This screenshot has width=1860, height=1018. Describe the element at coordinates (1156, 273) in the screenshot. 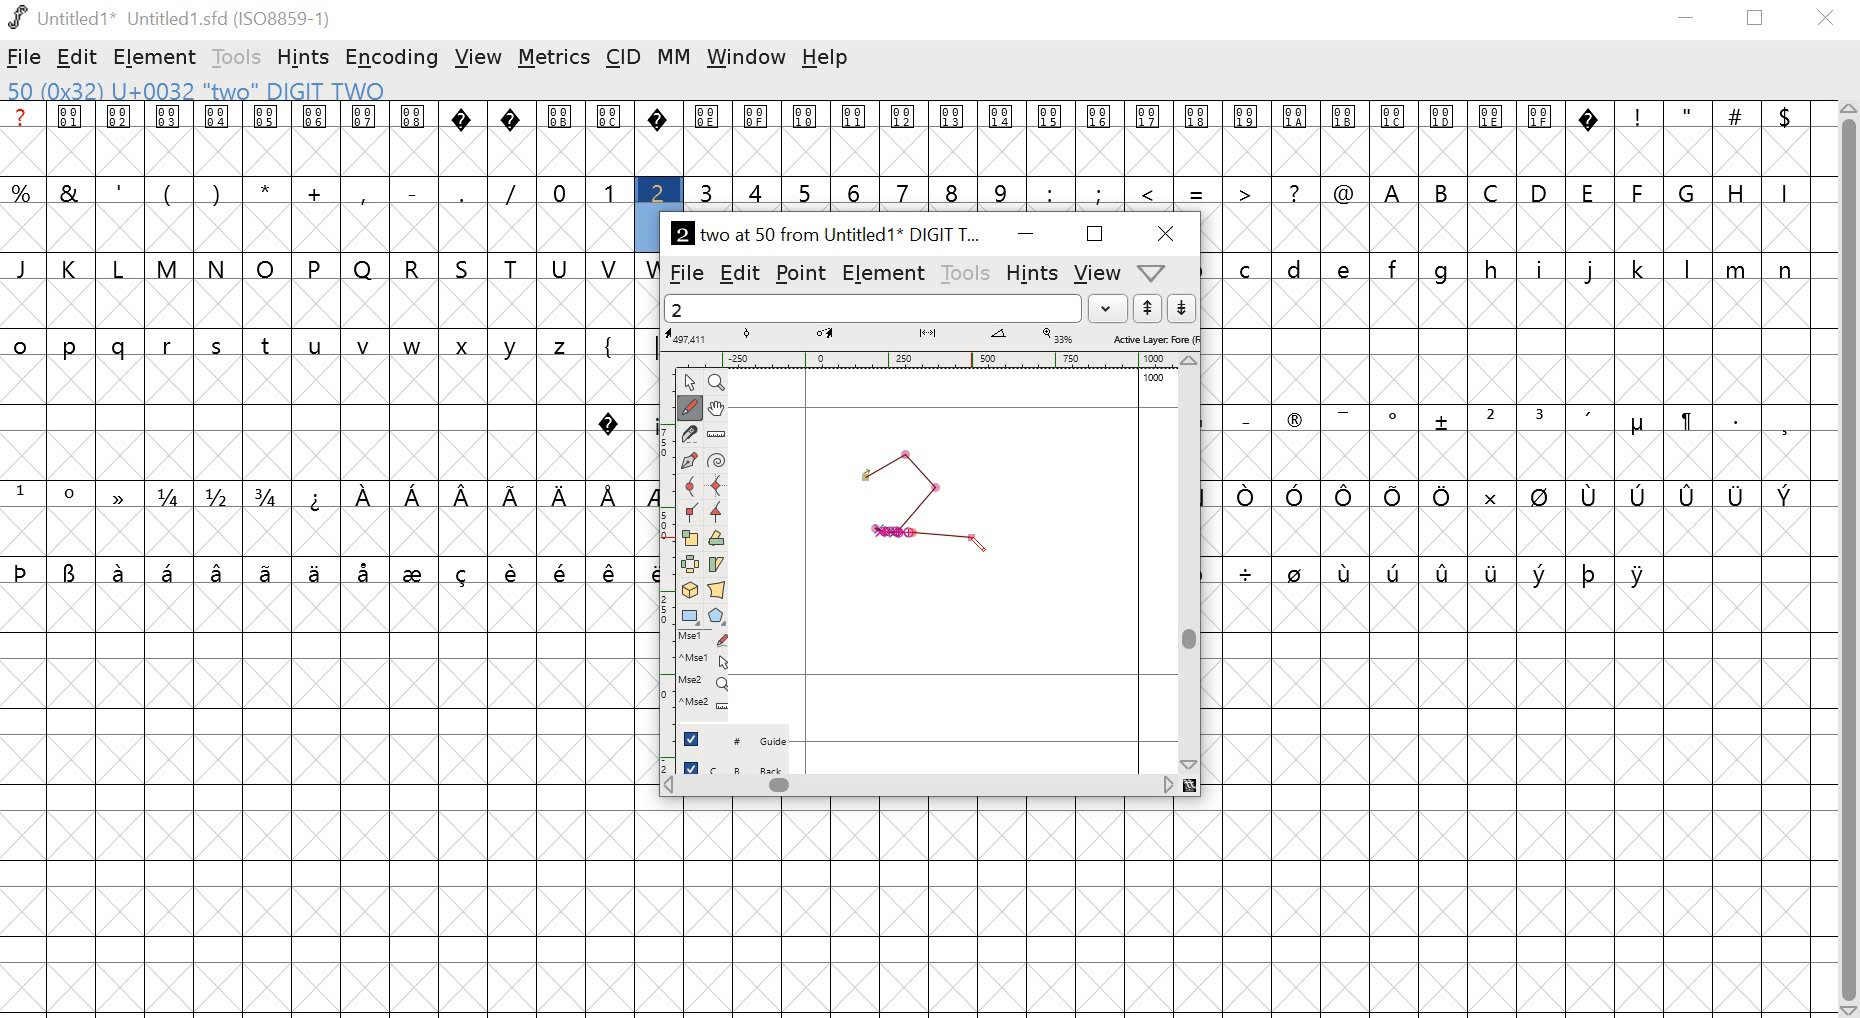

I see `metrics, window, help` at that location.